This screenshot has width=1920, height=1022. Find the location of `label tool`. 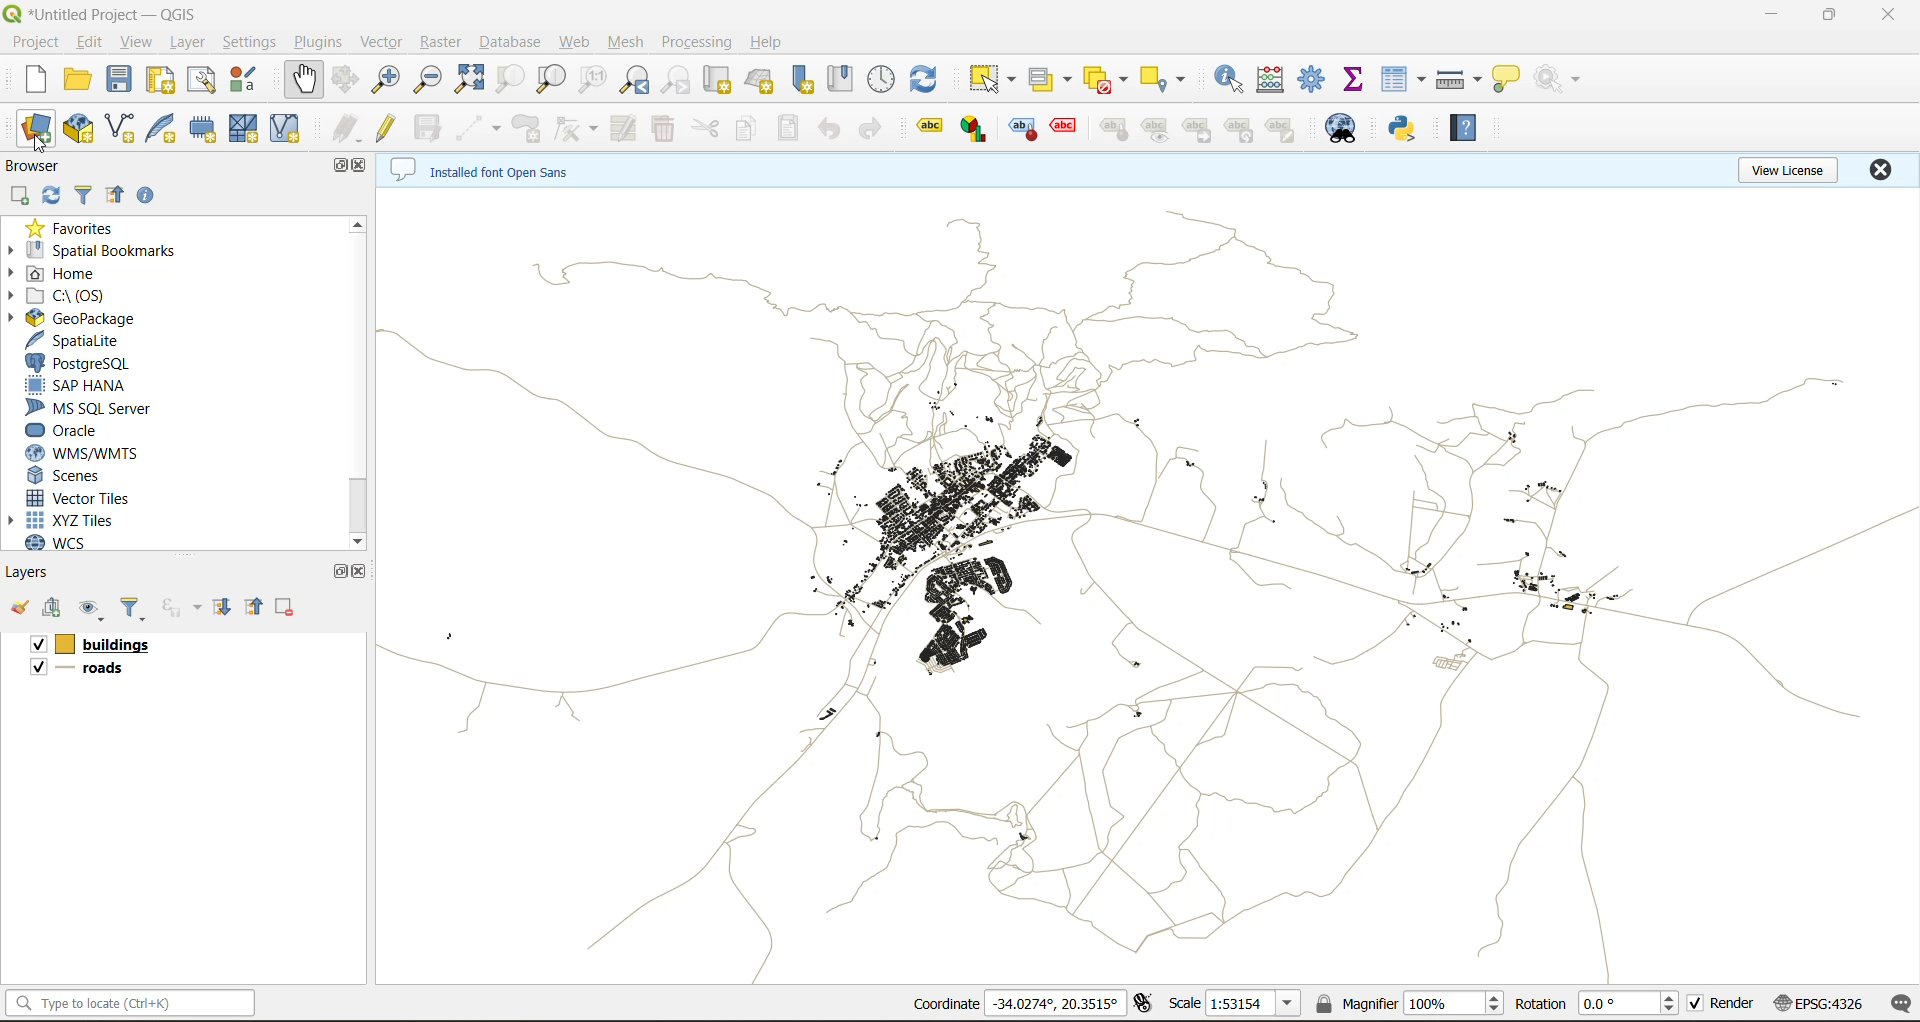

label tool is located at coordinates (1154, 129).